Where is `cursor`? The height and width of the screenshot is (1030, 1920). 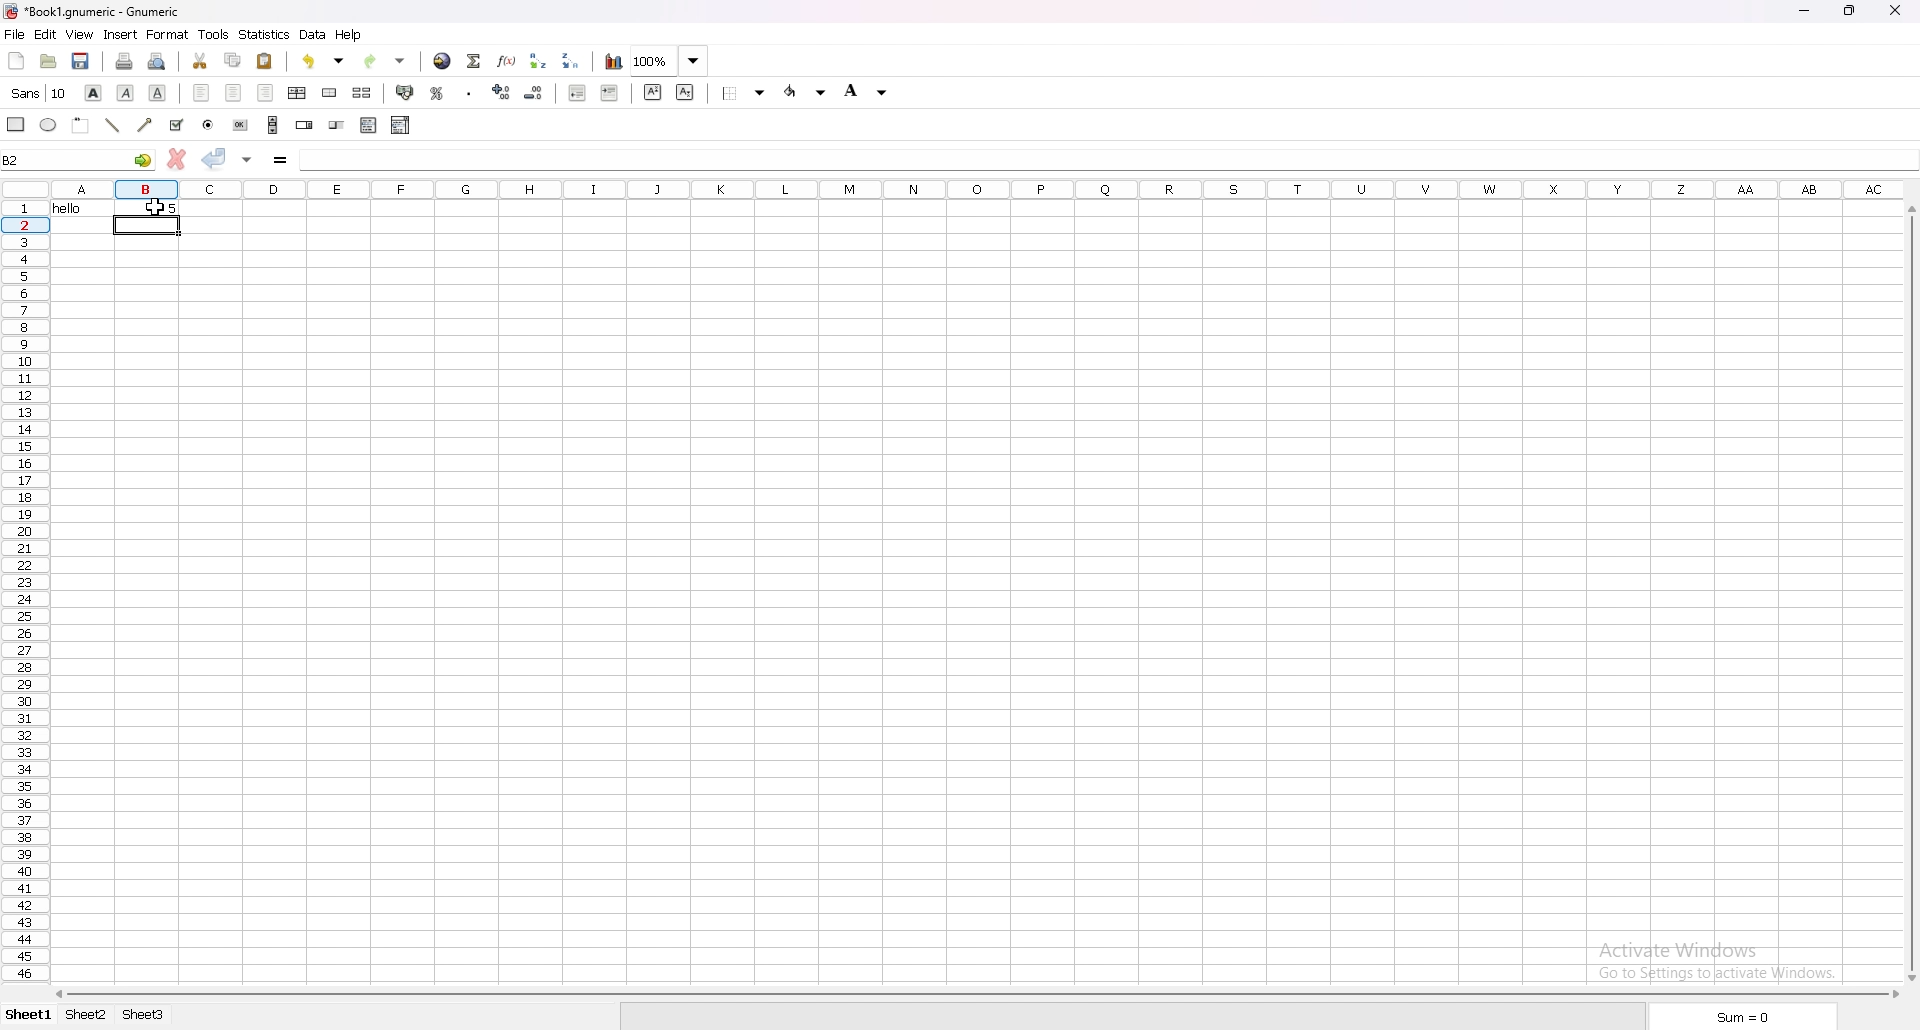 cursor is located at coordinates (155, 210).